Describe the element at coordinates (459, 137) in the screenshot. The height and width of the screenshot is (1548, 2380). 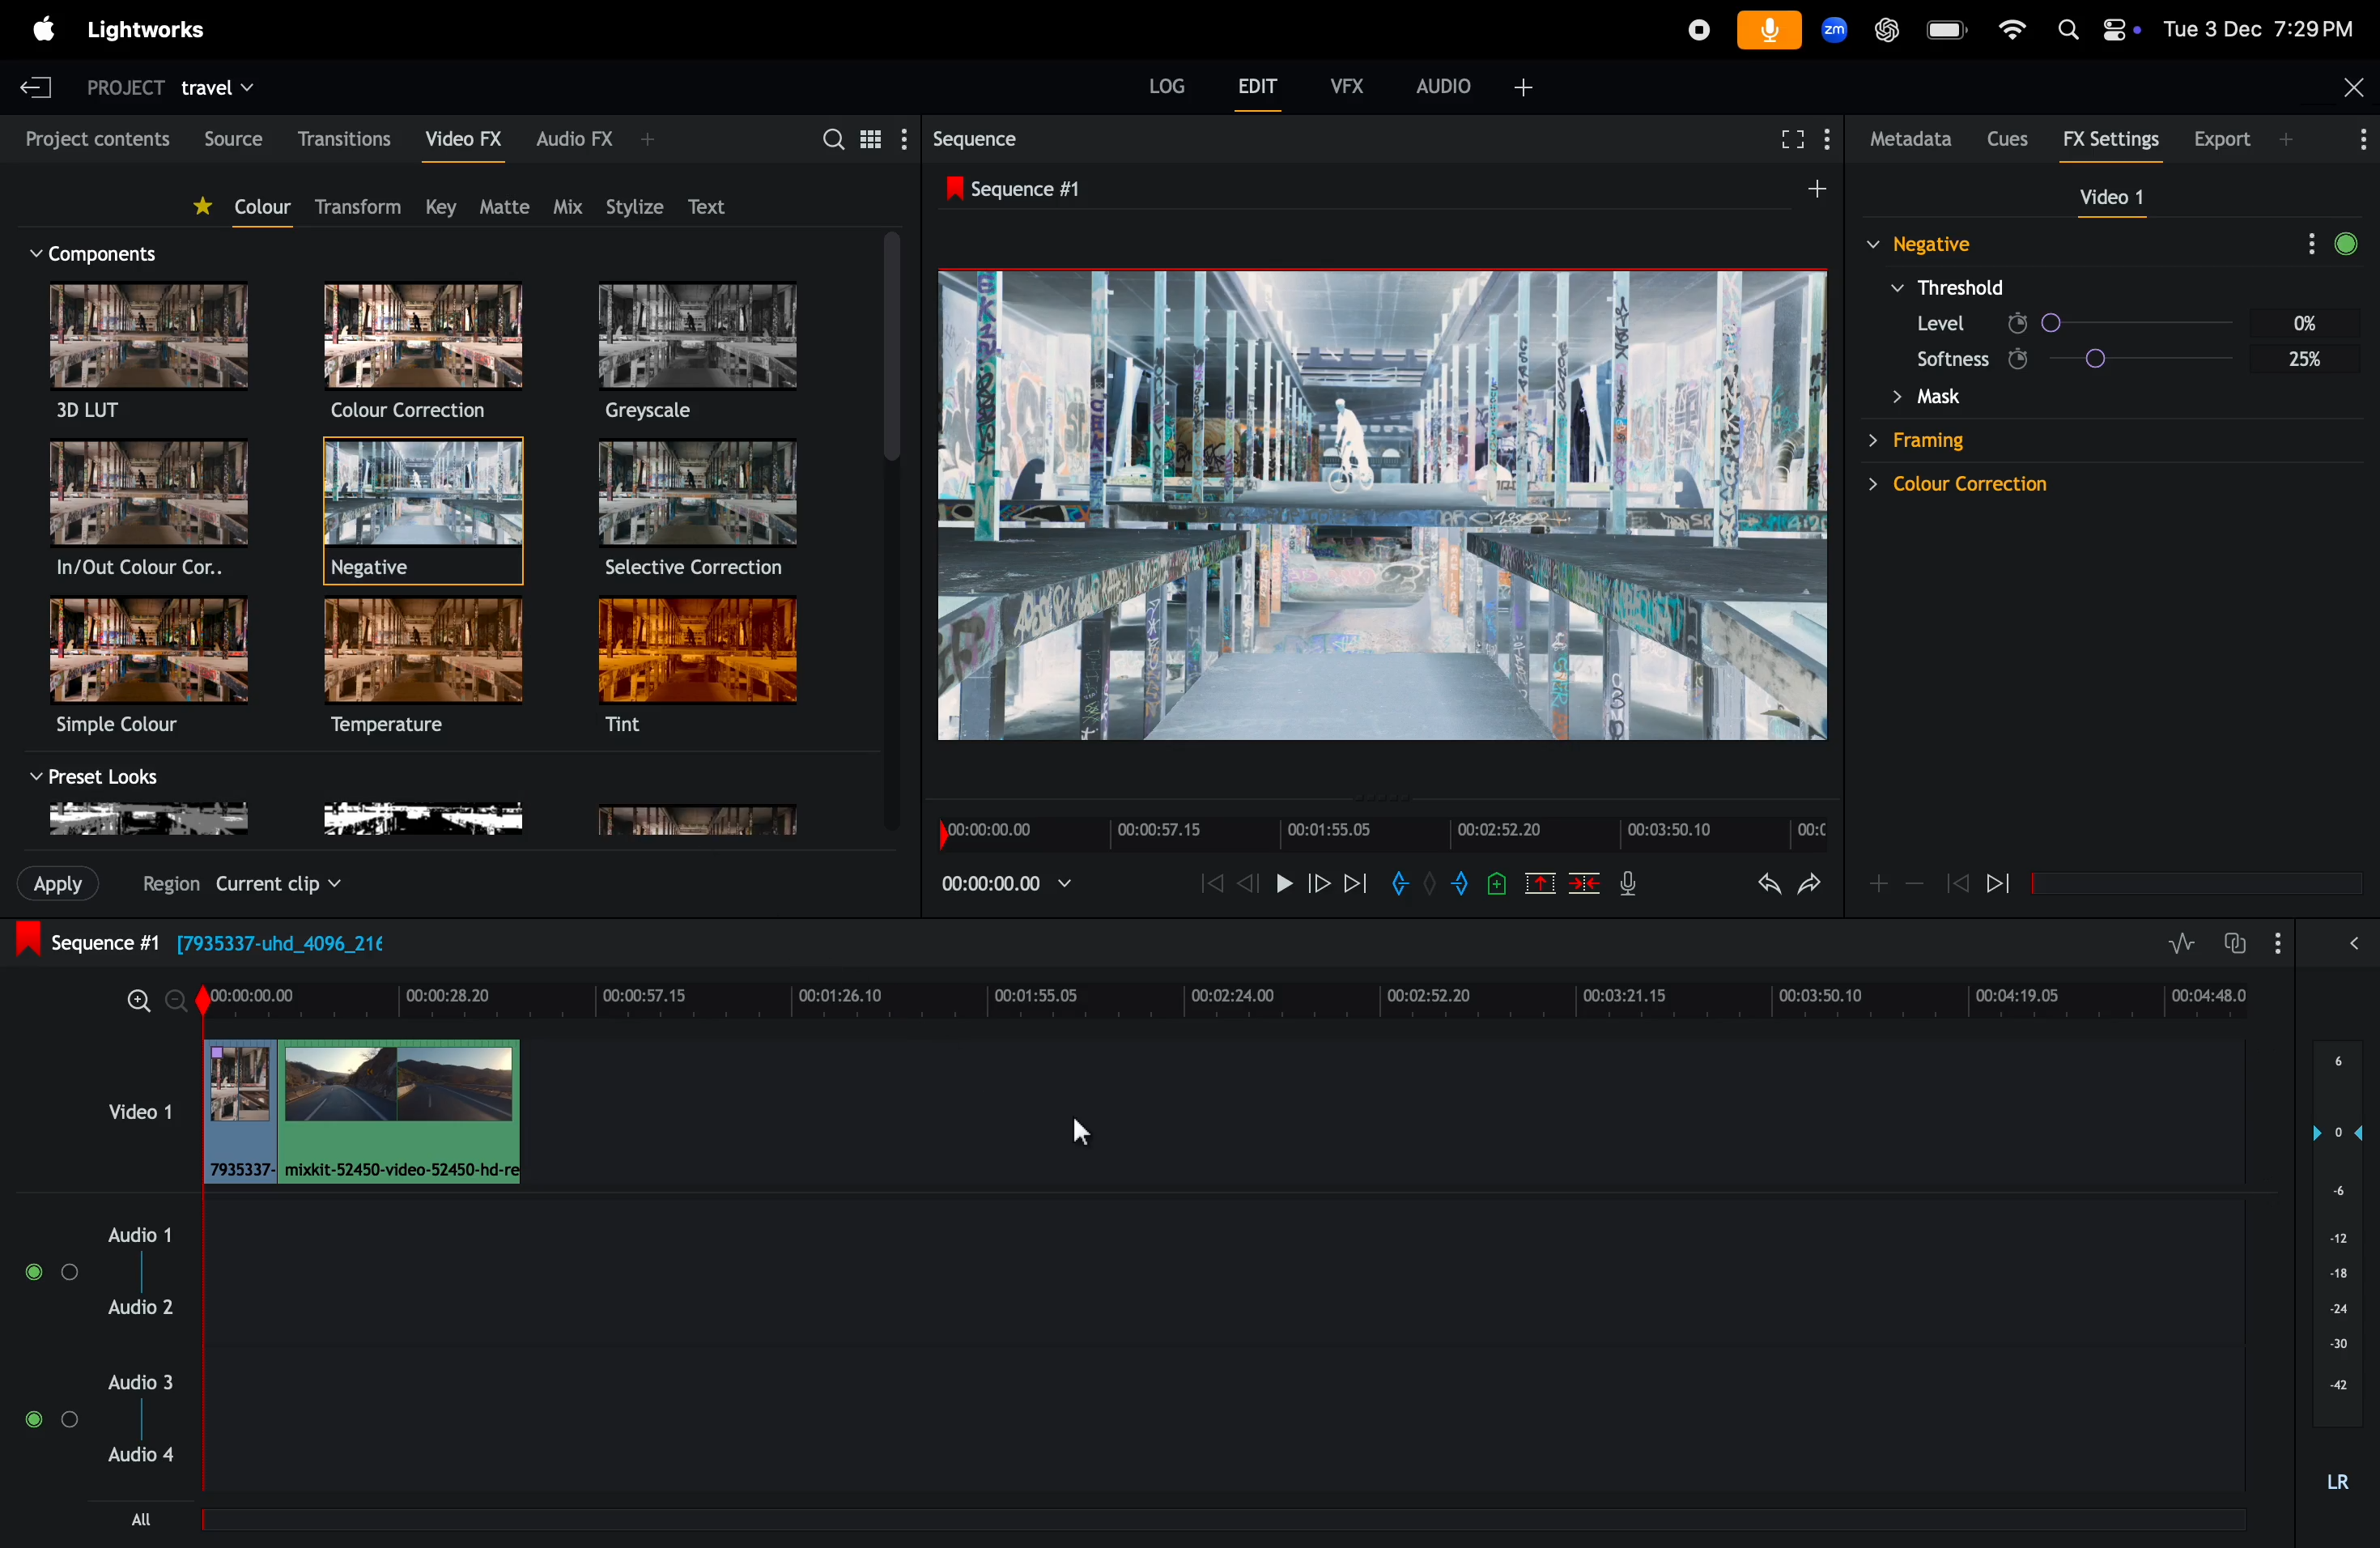
I see `Video fx` at that location.